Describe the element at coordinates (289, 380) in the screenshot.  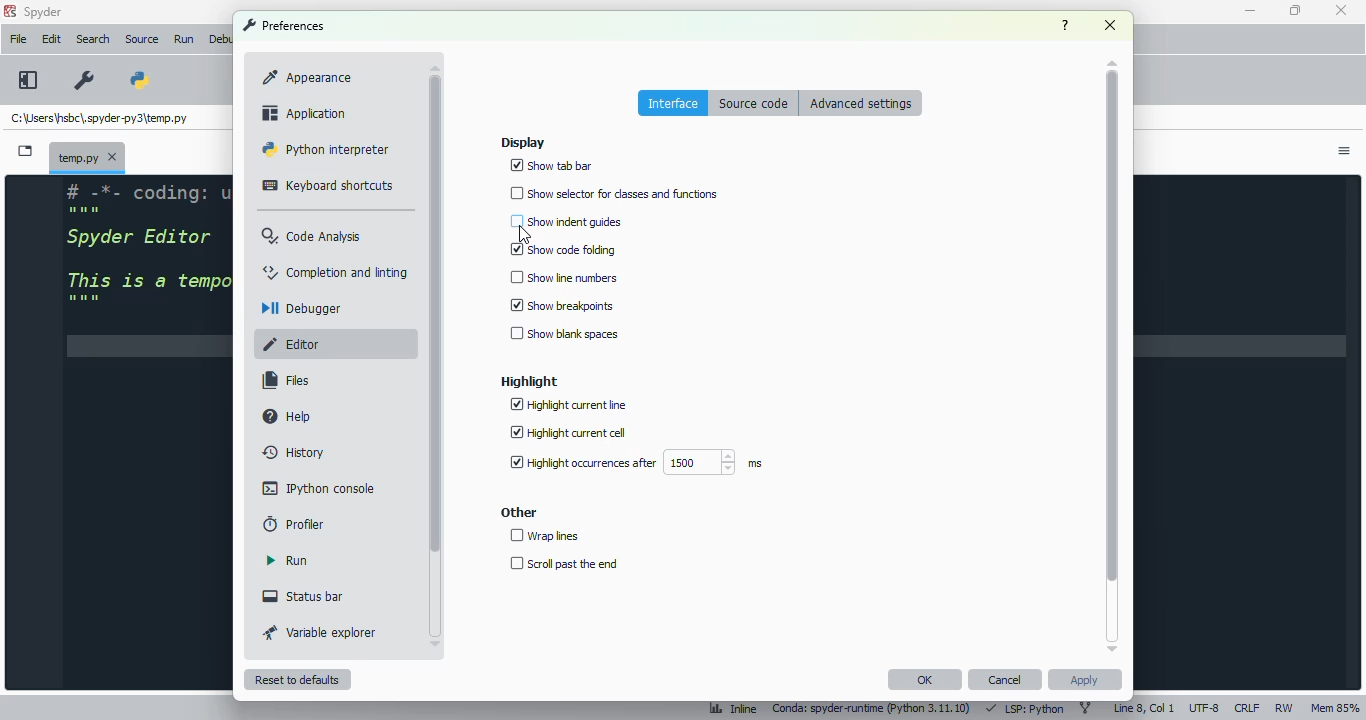
I see `files` at that location.